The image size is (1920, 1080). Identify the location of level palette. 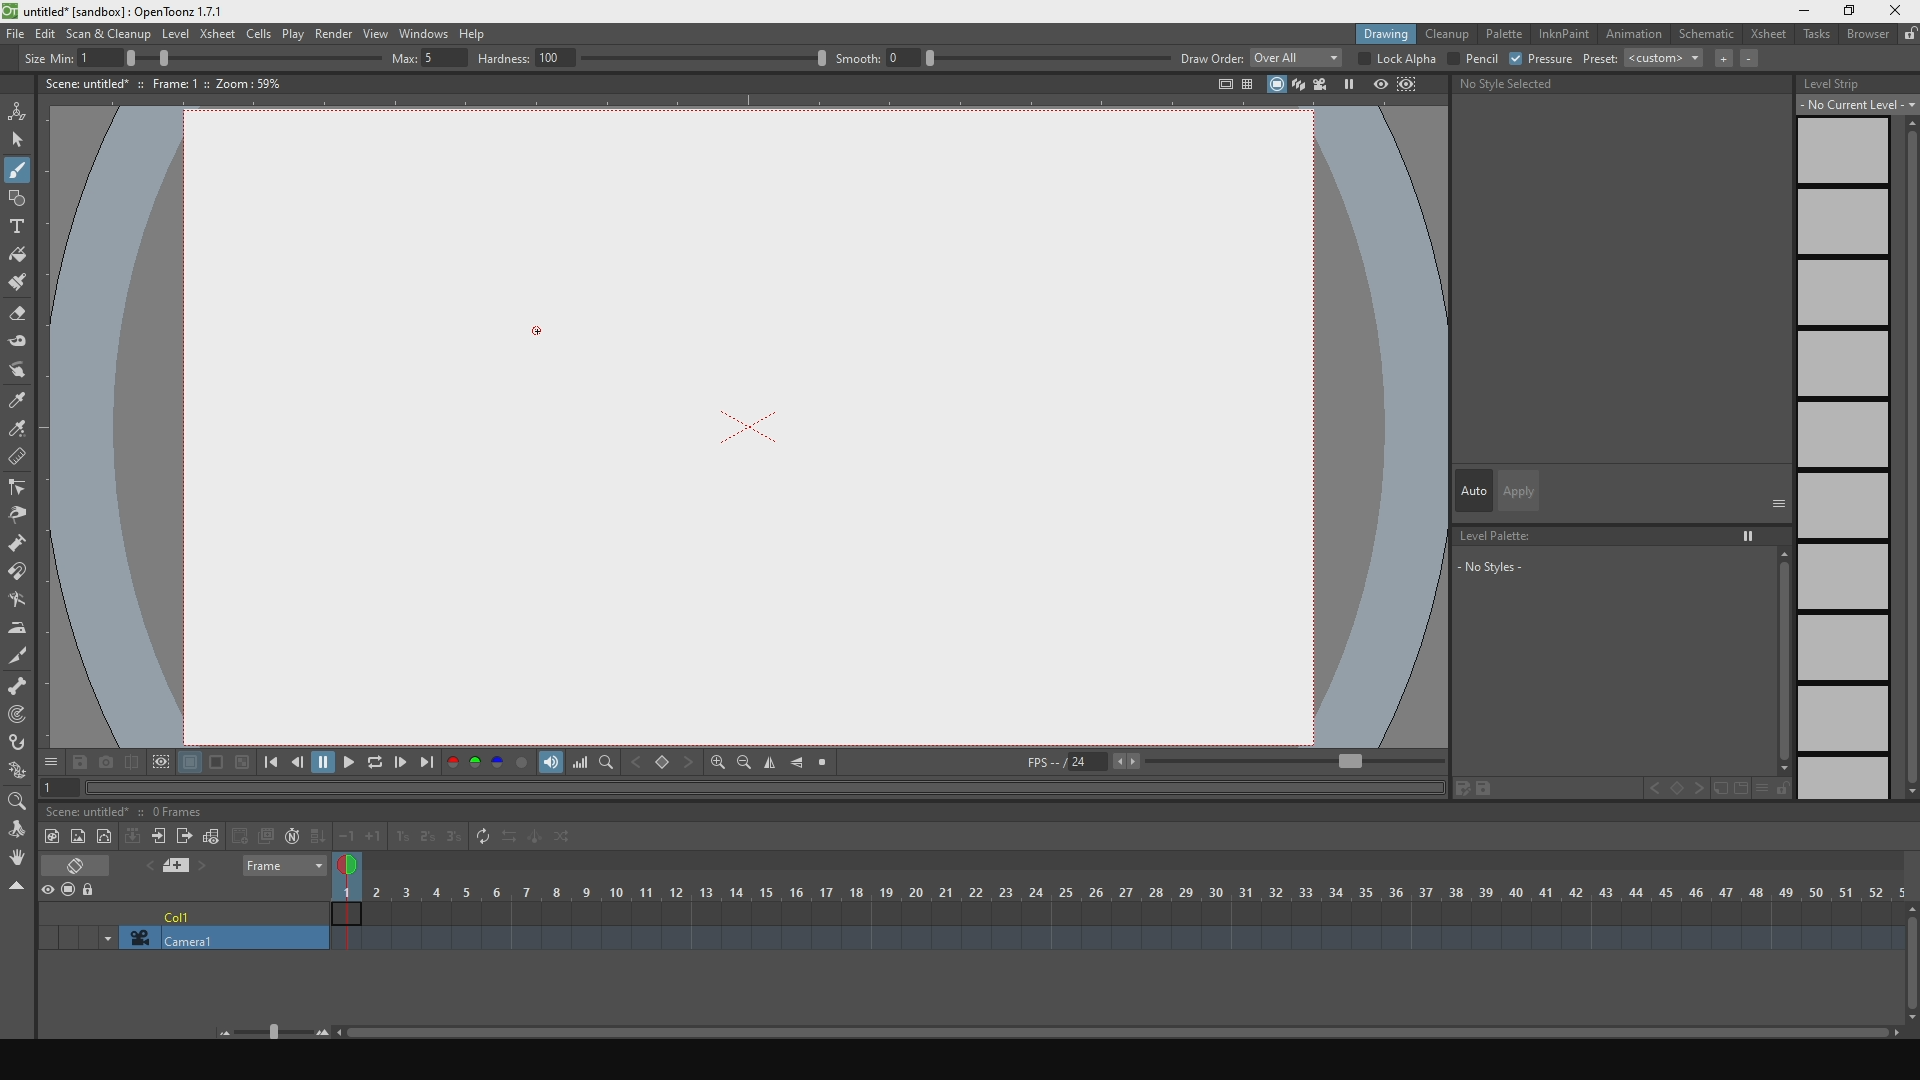
(1619, 534).